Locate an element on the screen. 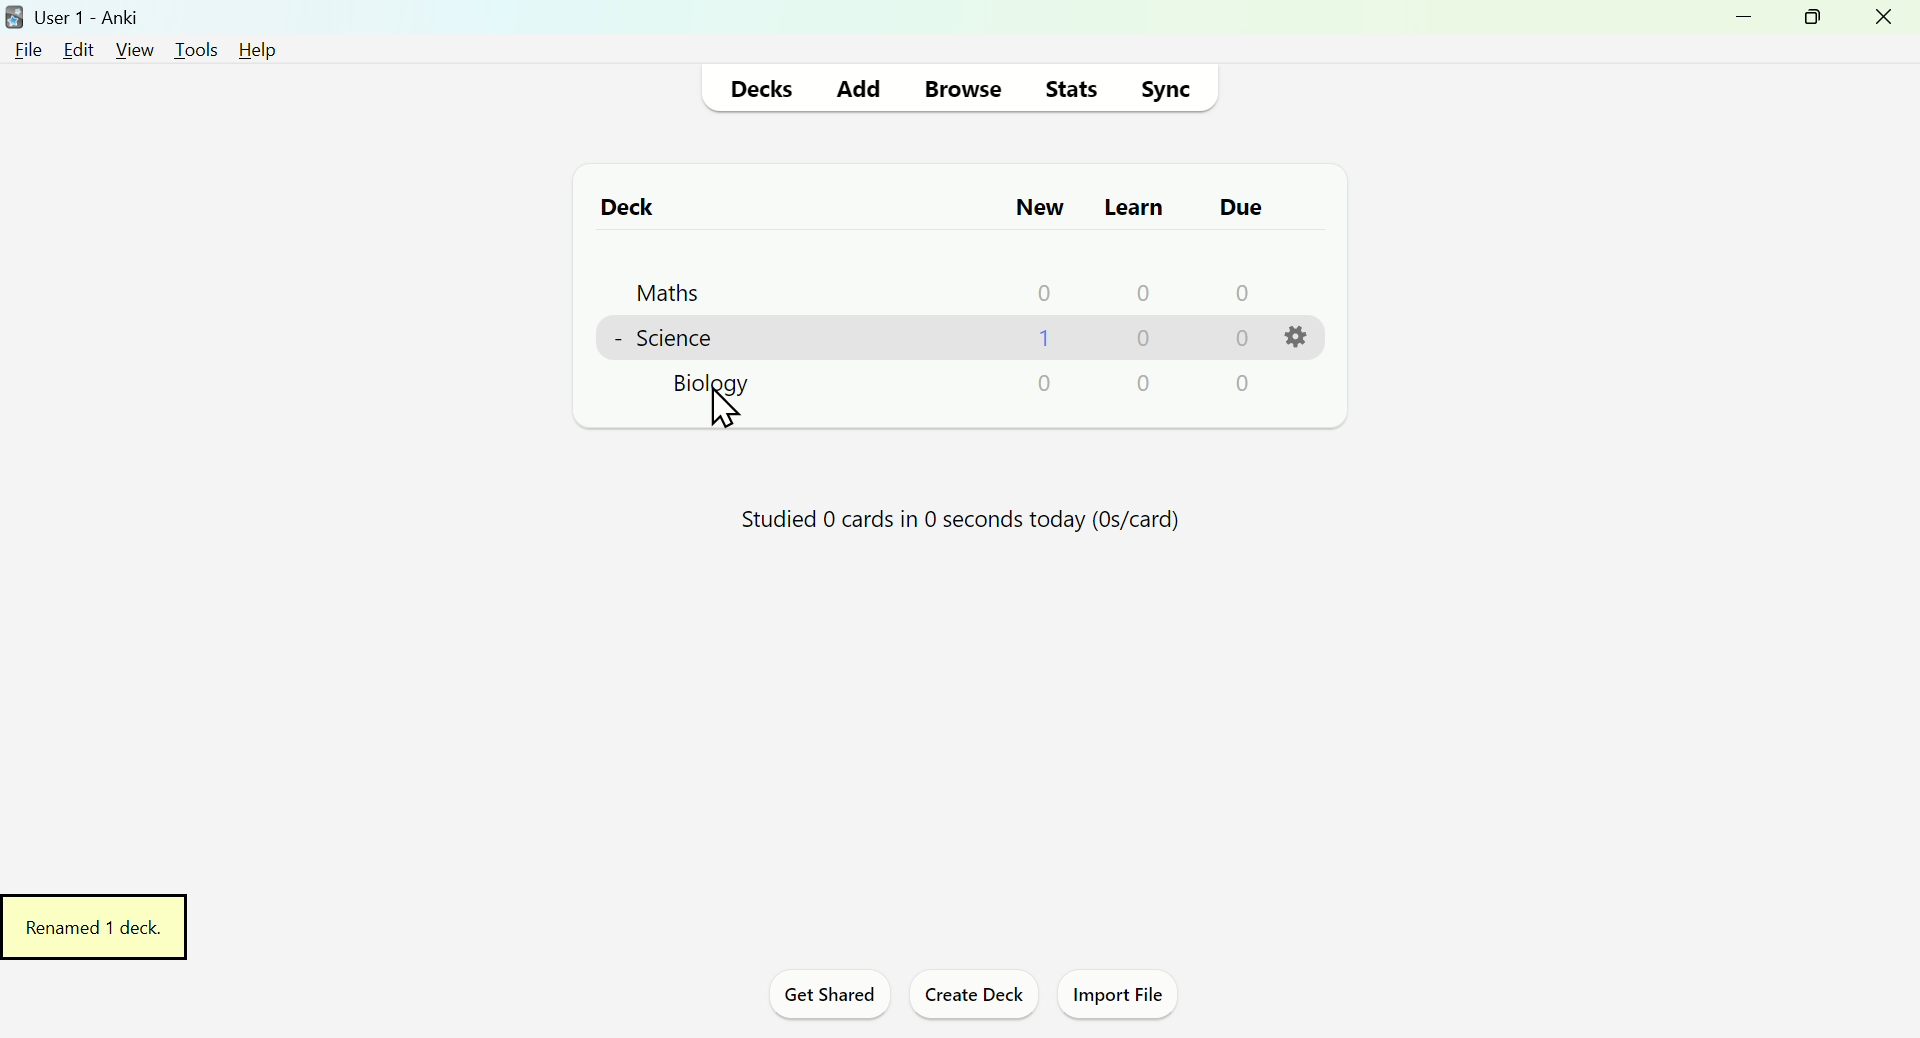 This screenshot has width=1920, height=1038. Help is located at coordinates (251, 48).